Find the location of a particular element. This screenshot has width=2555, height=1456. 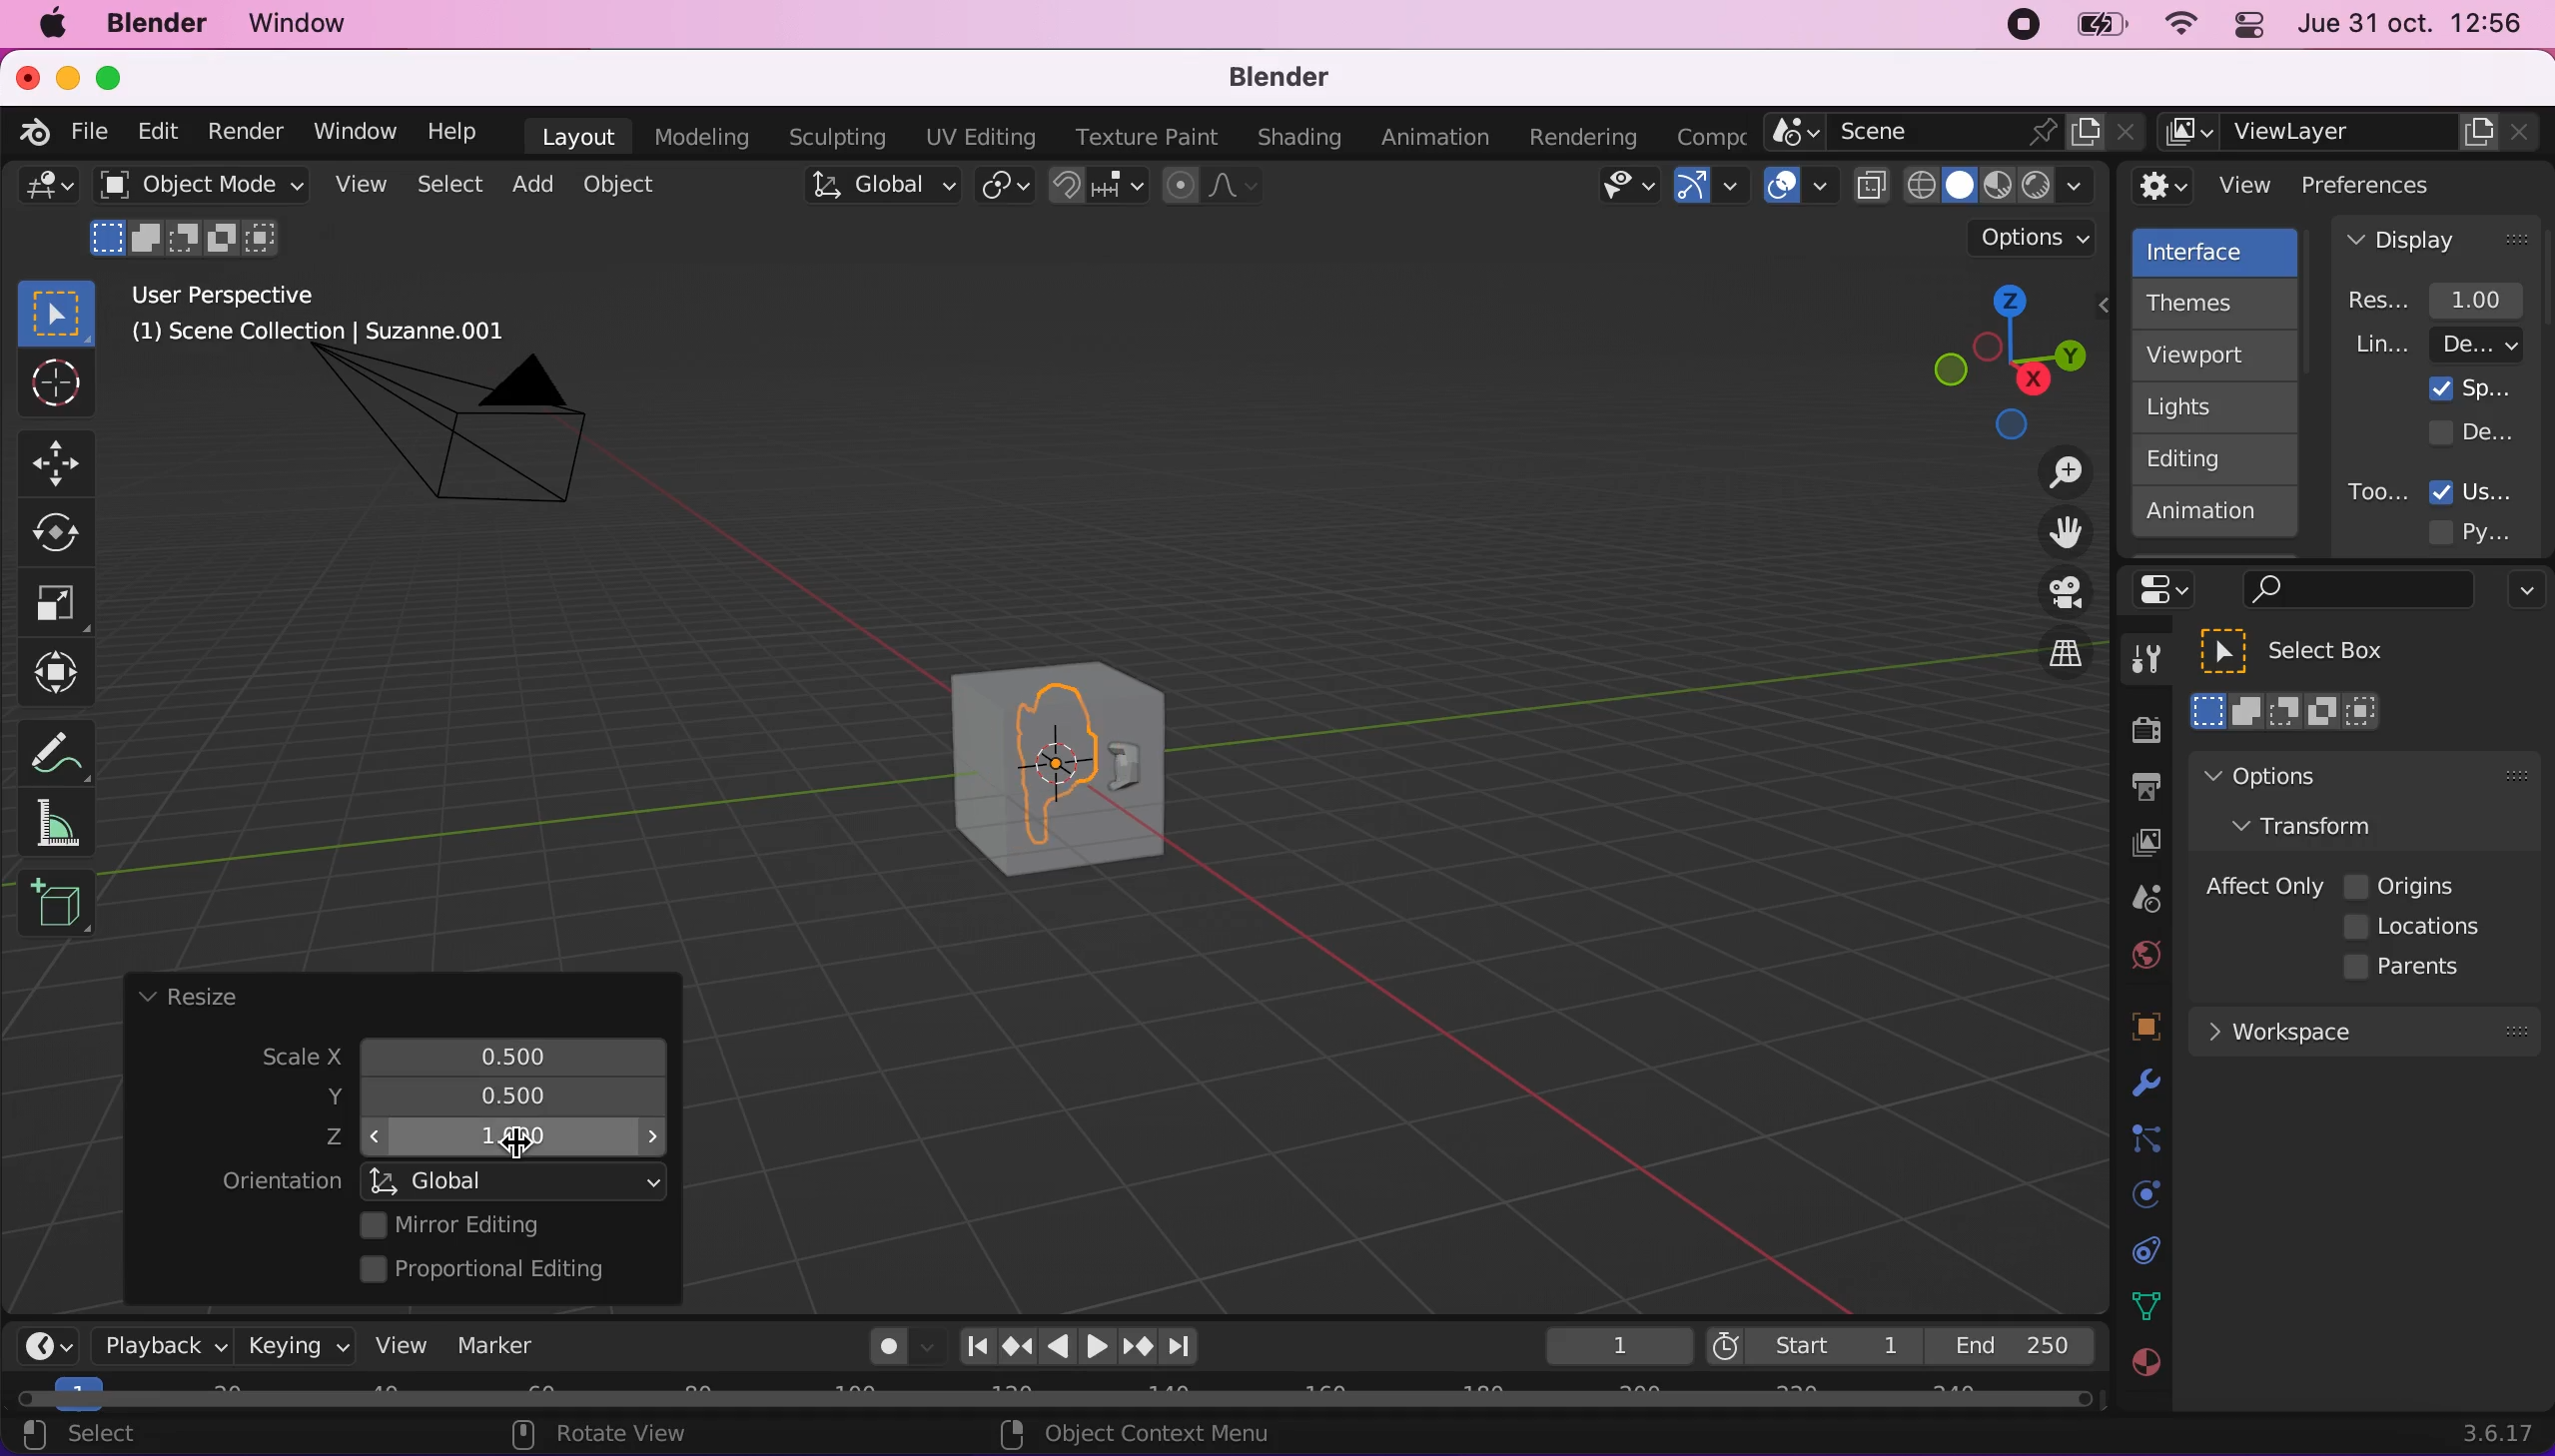

global is located at coordinates (877, 189).